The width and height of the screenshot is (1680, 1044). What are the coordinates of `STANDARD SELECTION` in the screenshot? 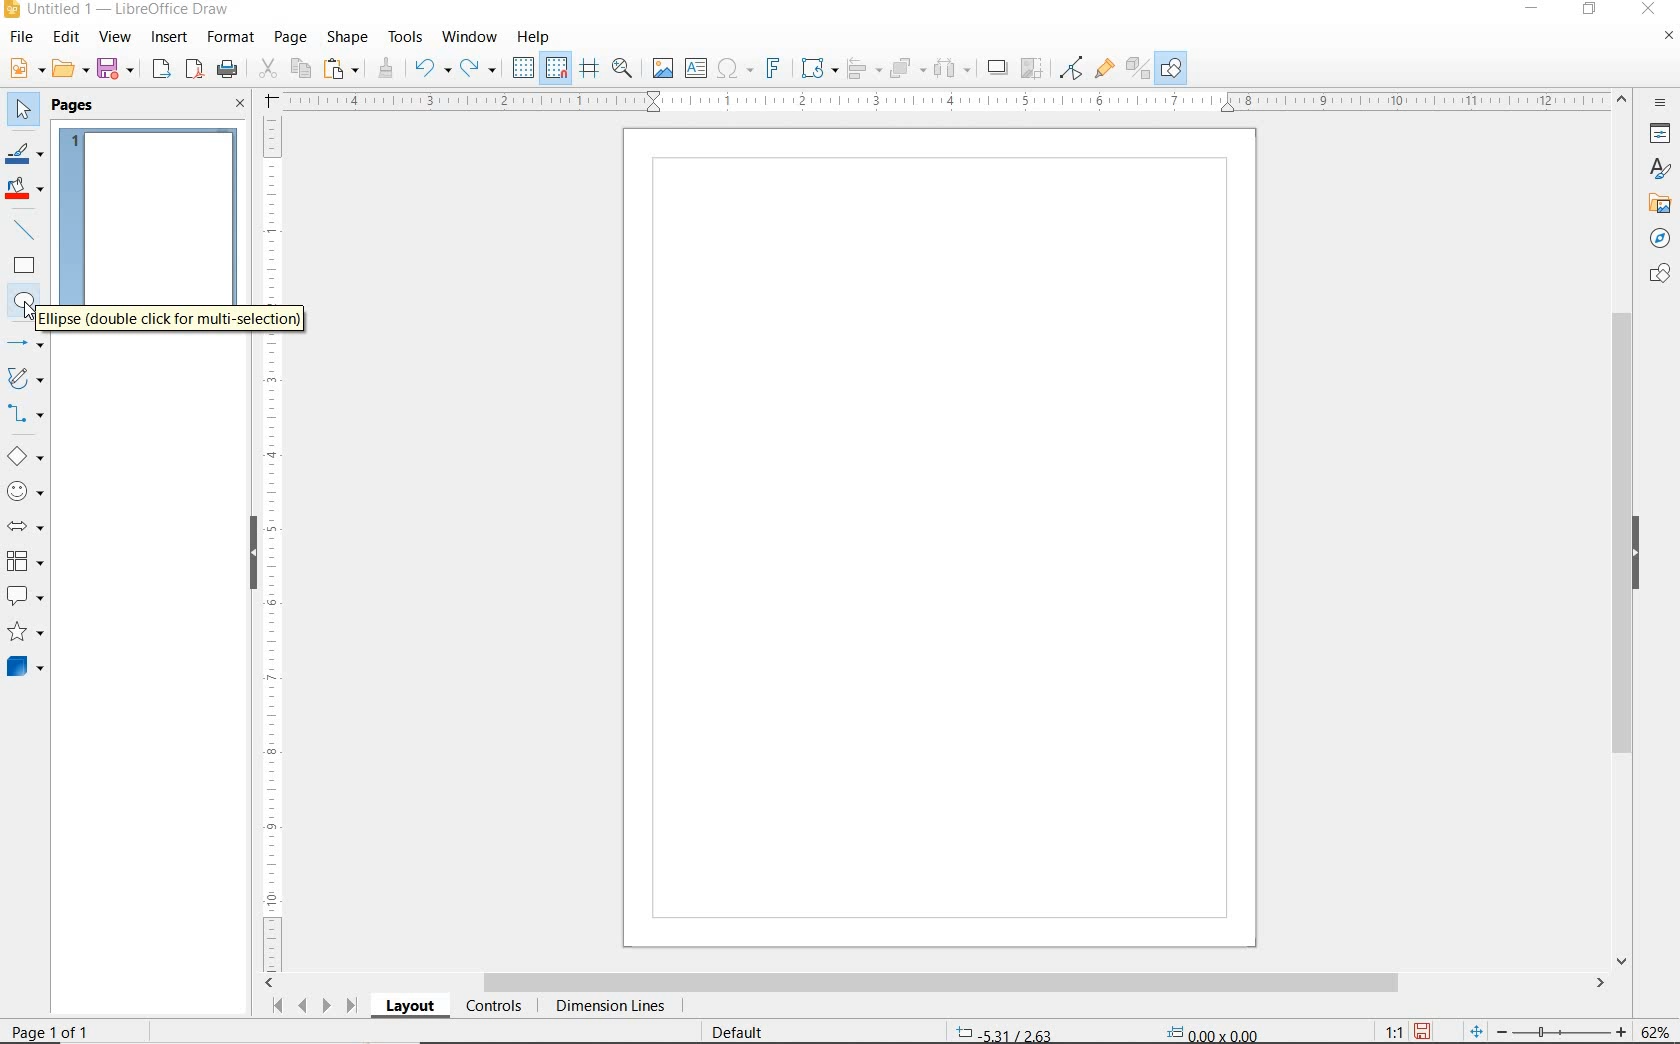 It's located at (1107, 1027).